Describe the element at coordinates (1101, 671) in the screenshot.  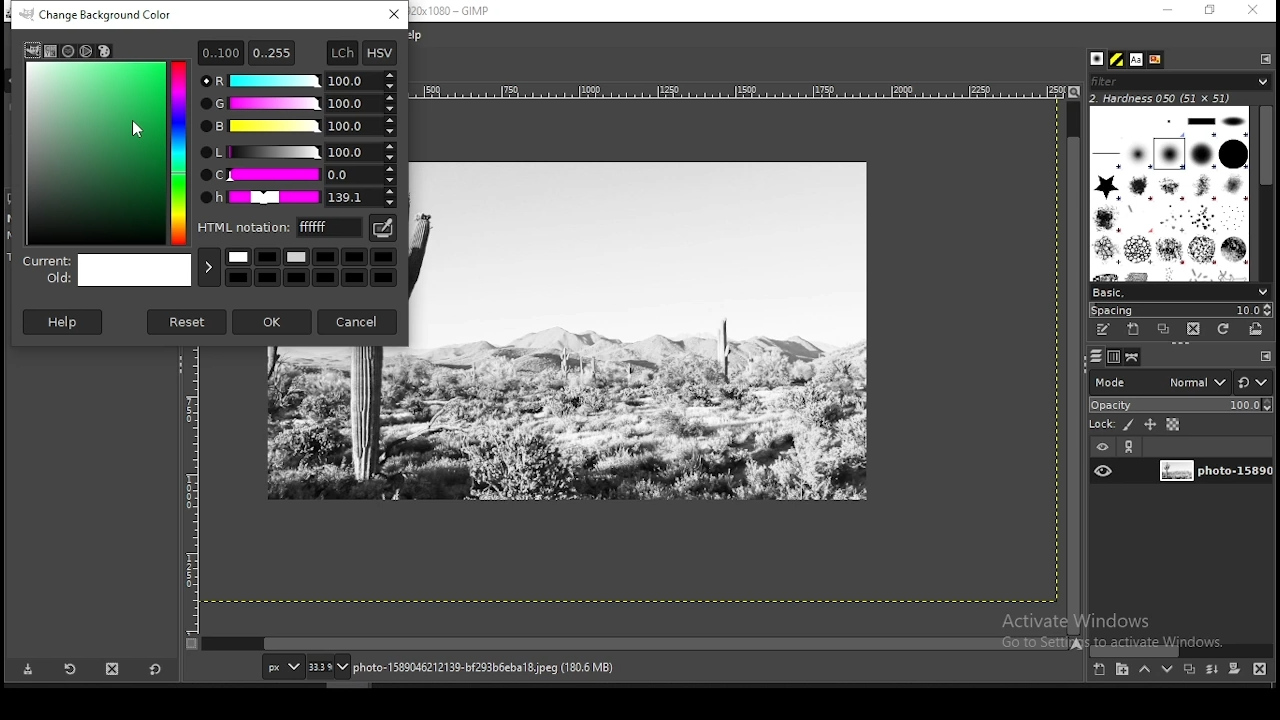
I see `new layer` at that location.